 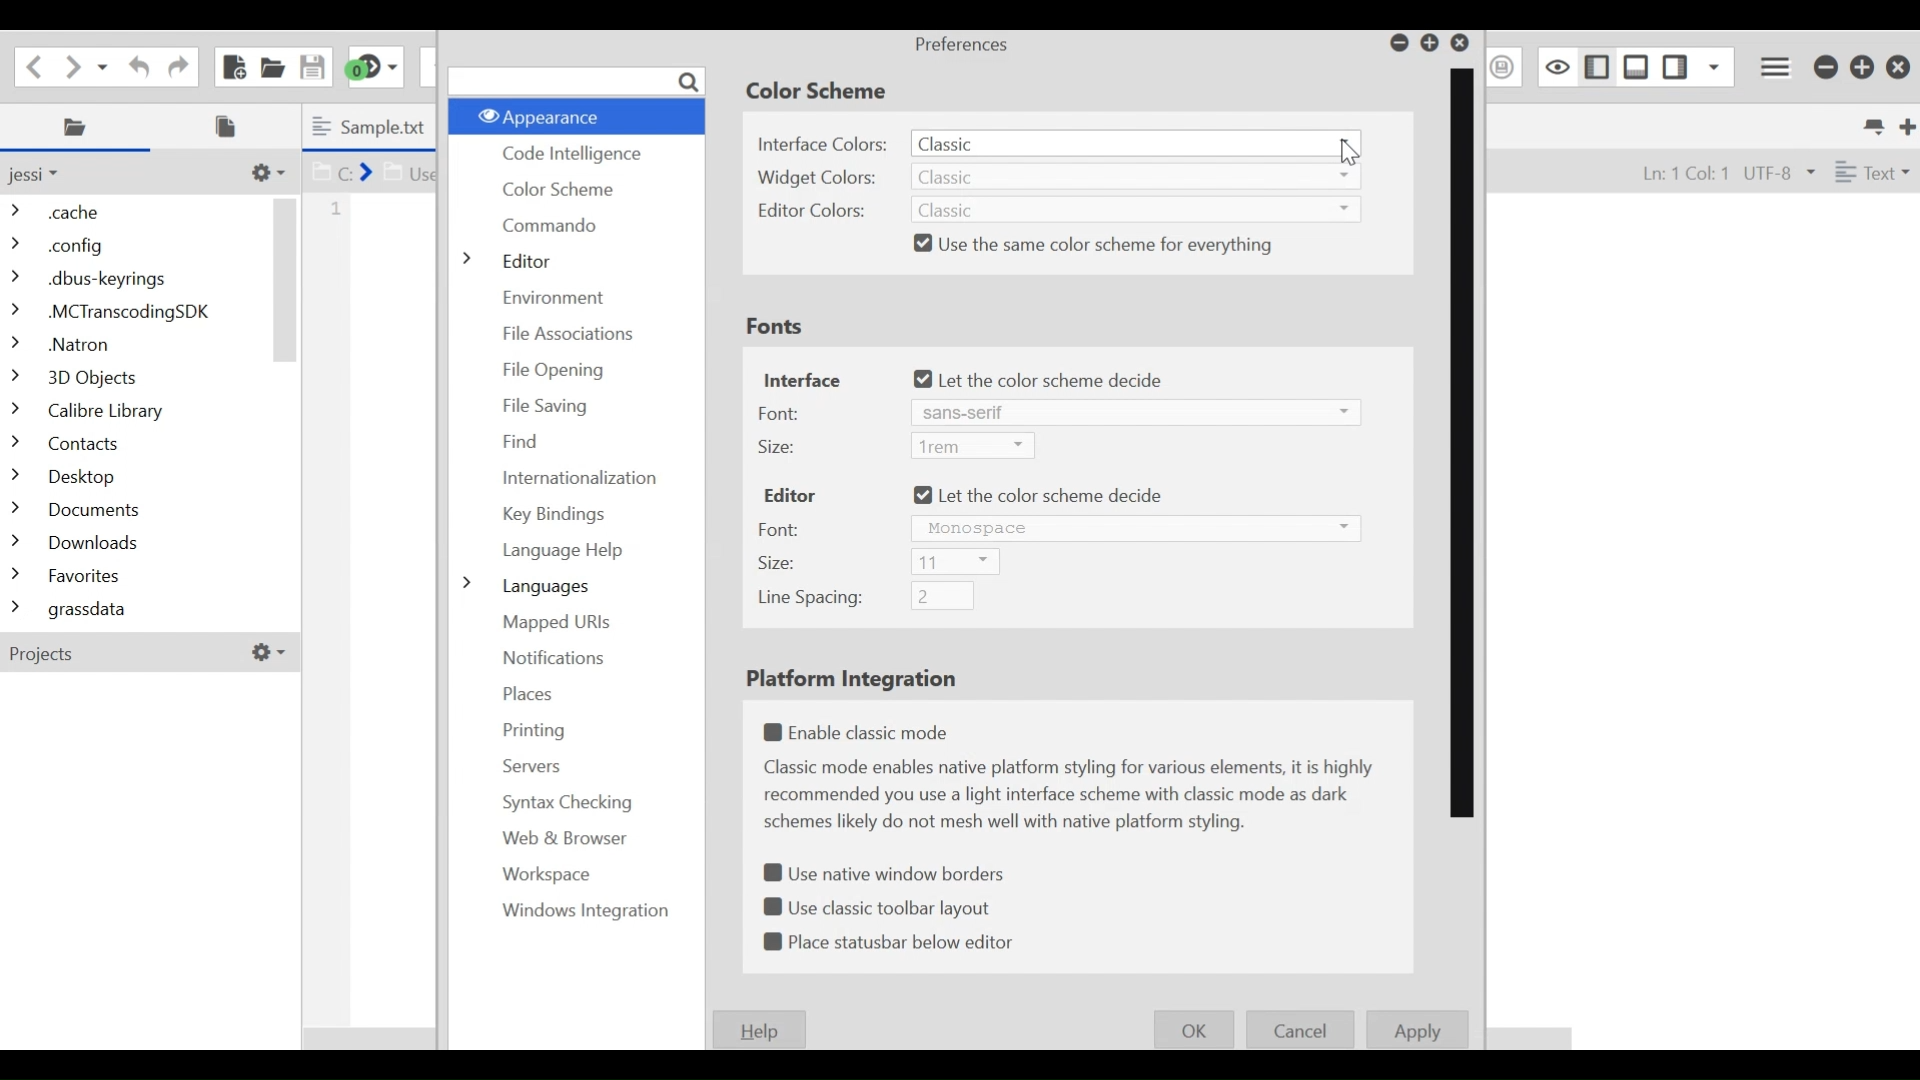 I want to click on OK, so click(x=1194, y=1028).